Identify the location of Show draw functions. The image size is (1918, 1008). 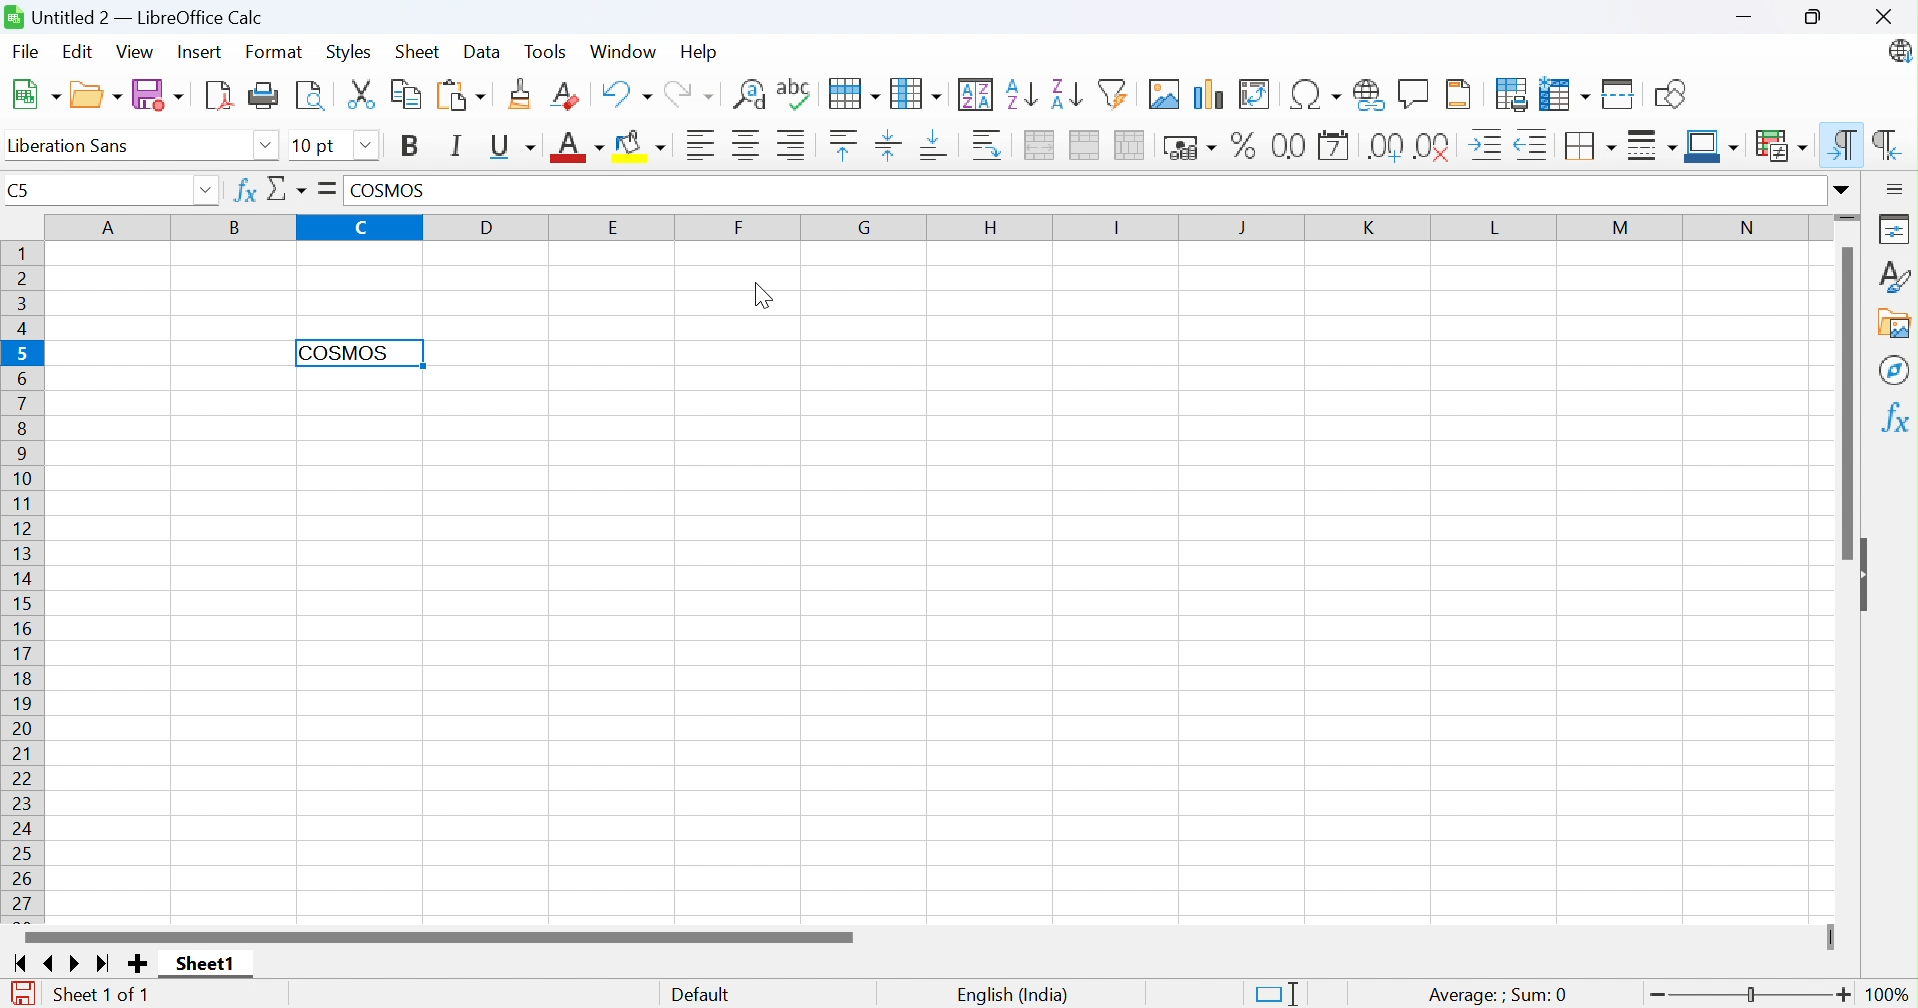
(1670, 93).